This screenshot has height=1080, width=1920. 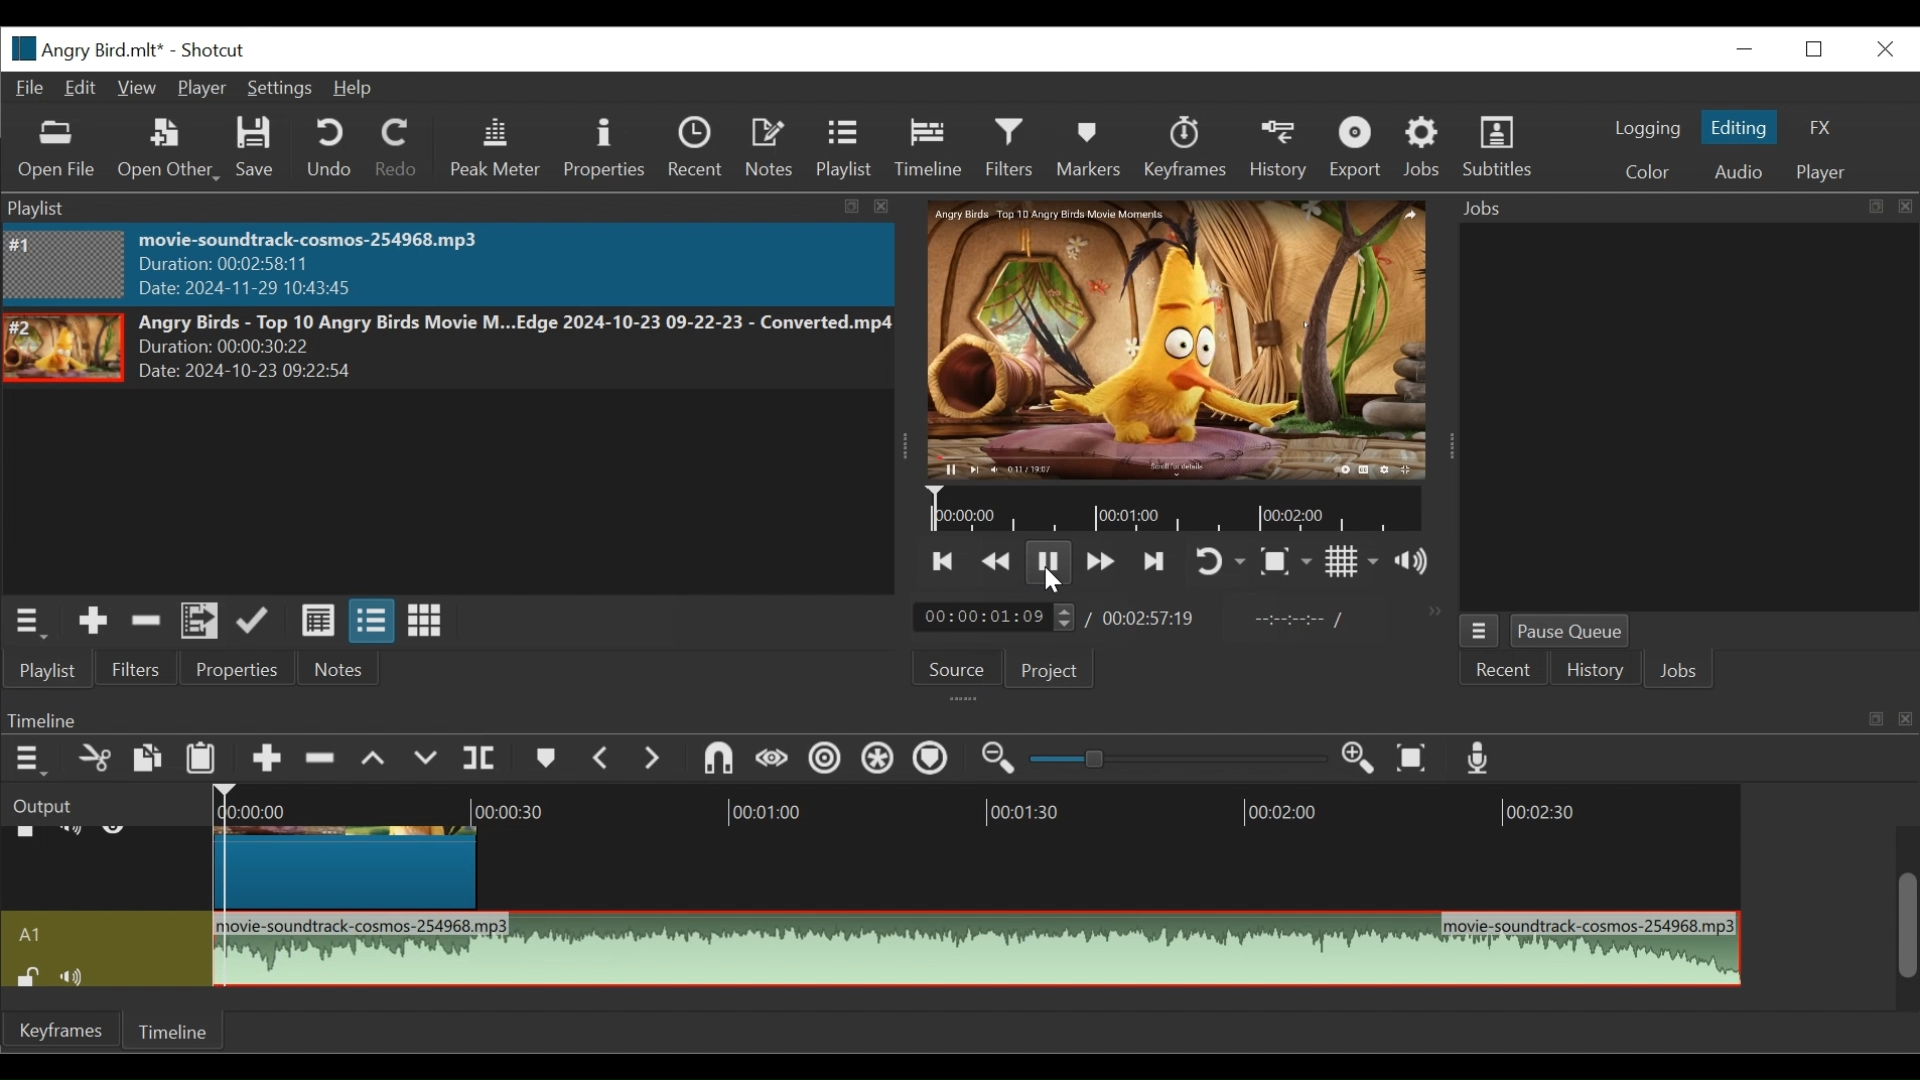 I want to click on Timeline menu, so click(x=29, y=761).